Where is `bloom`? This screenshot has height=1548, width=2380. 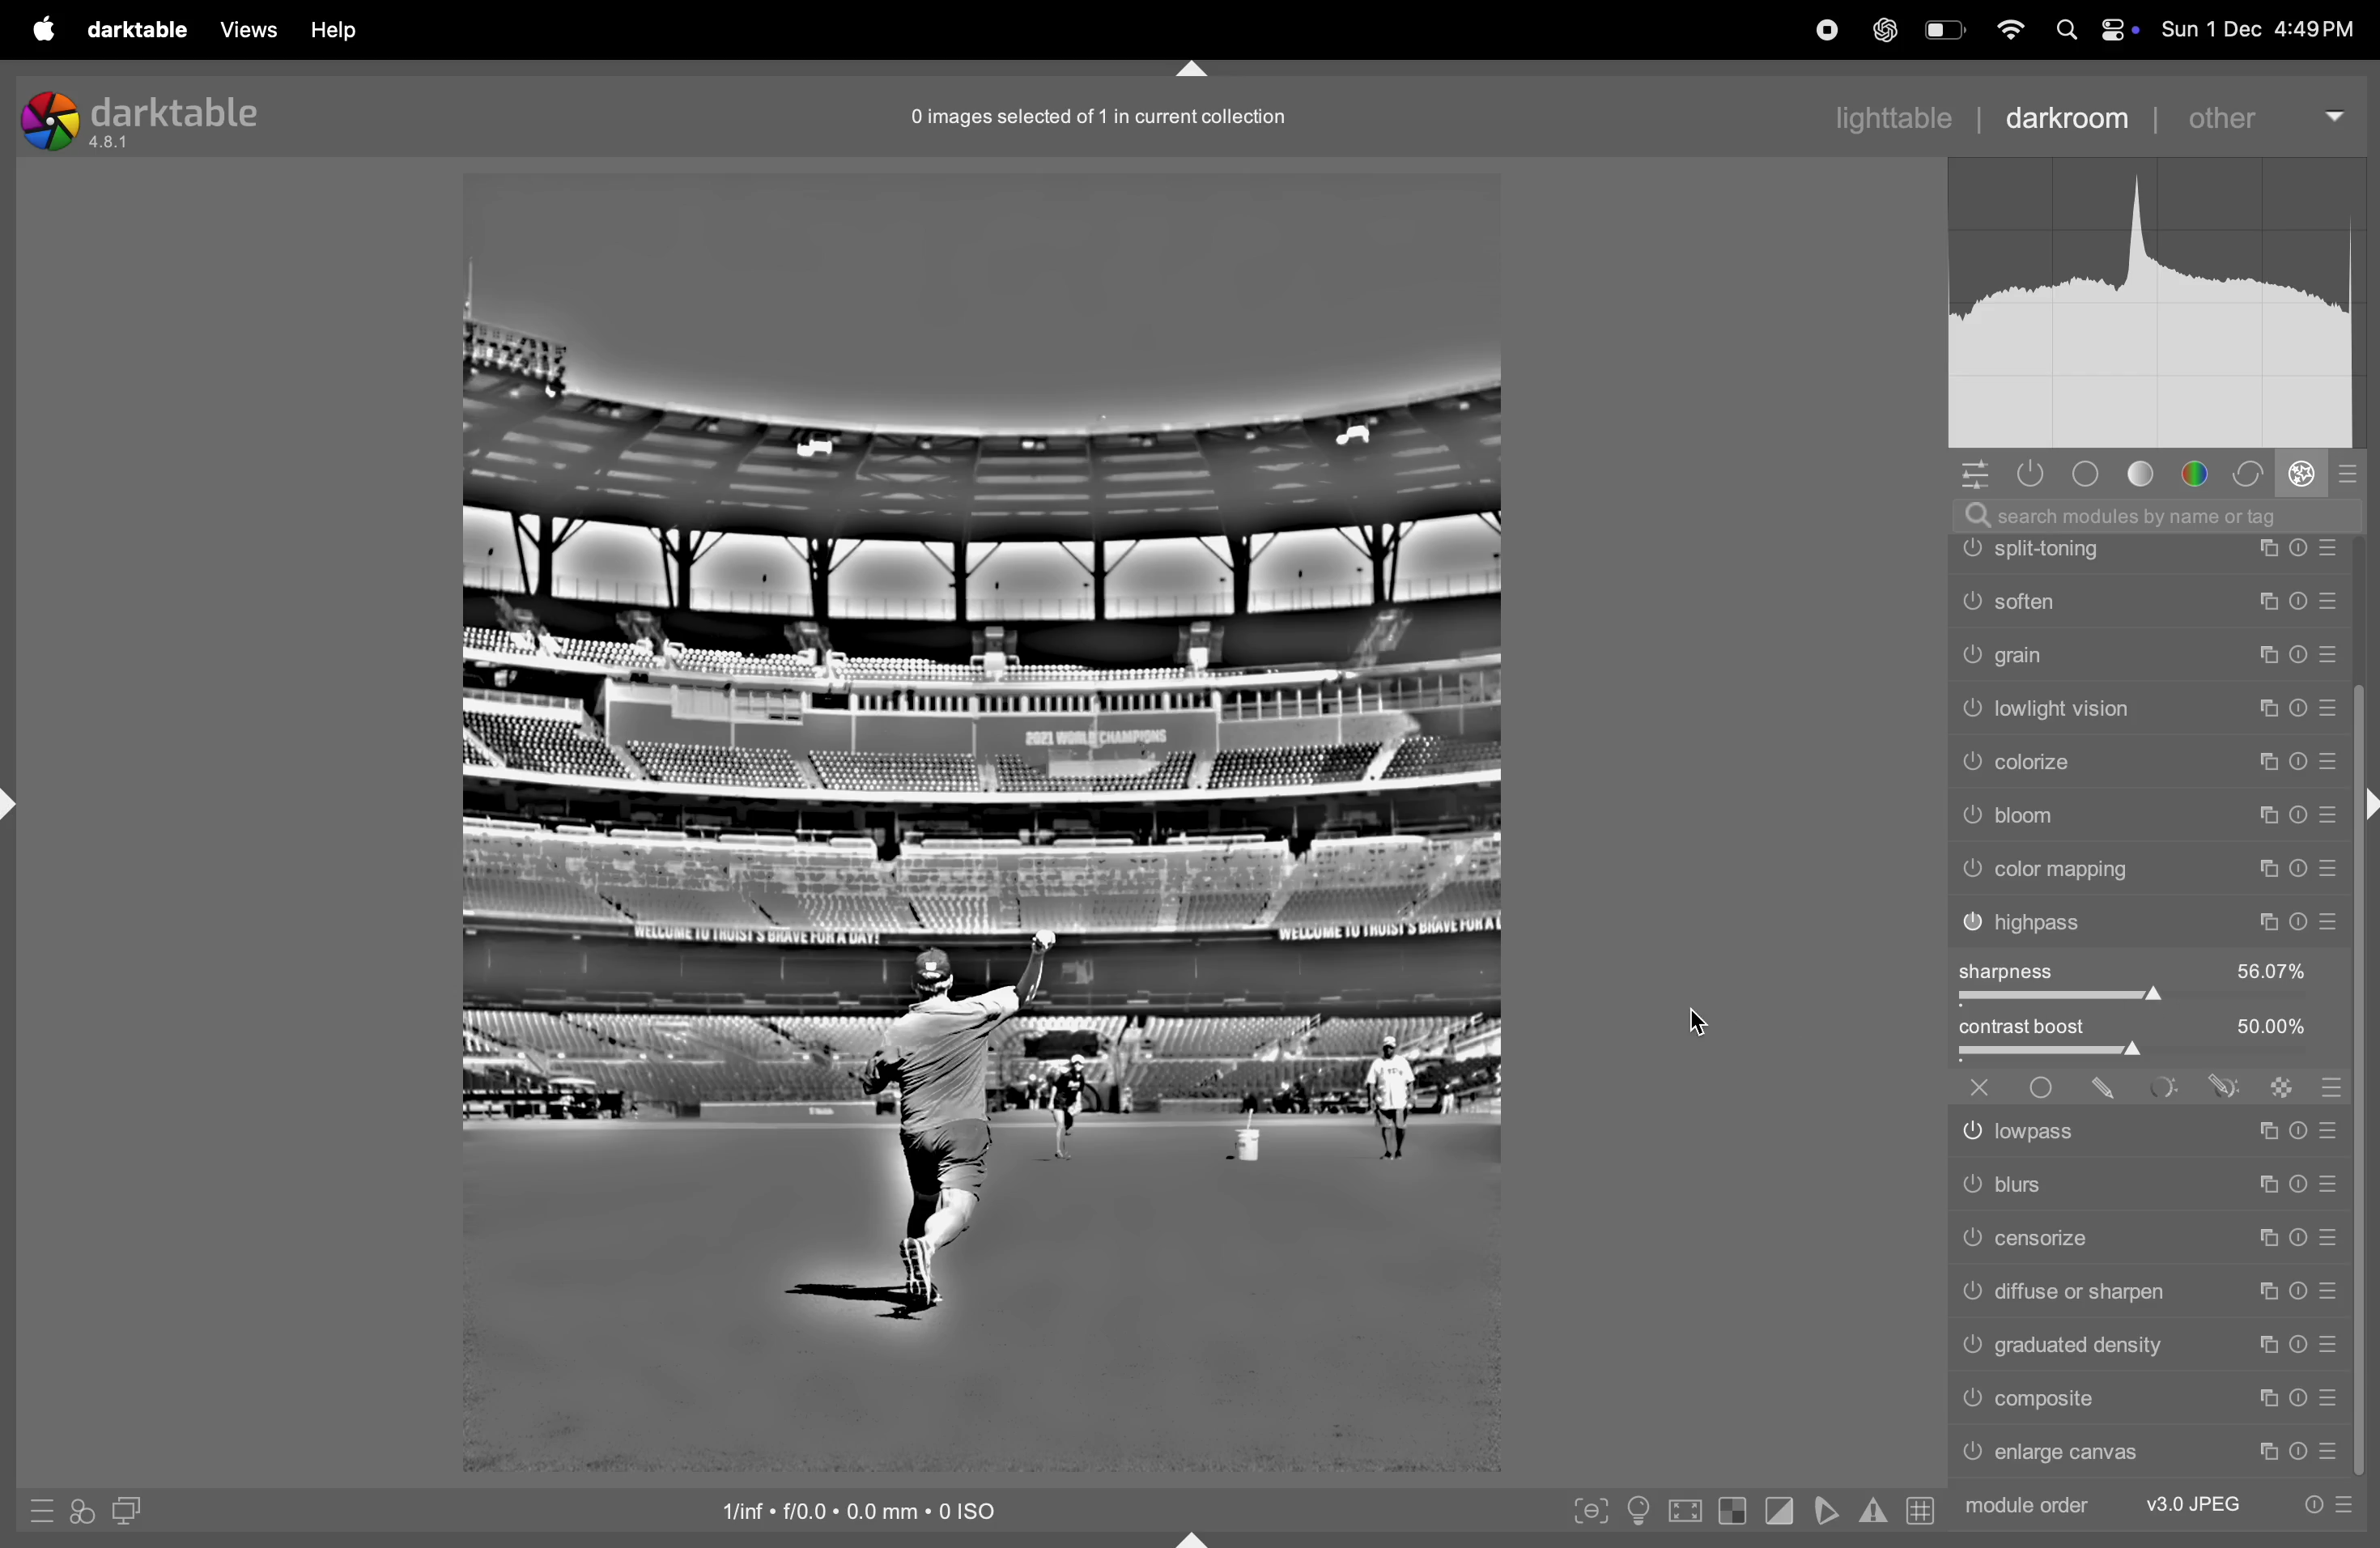 bloom is located at coordinates (2150, 973).